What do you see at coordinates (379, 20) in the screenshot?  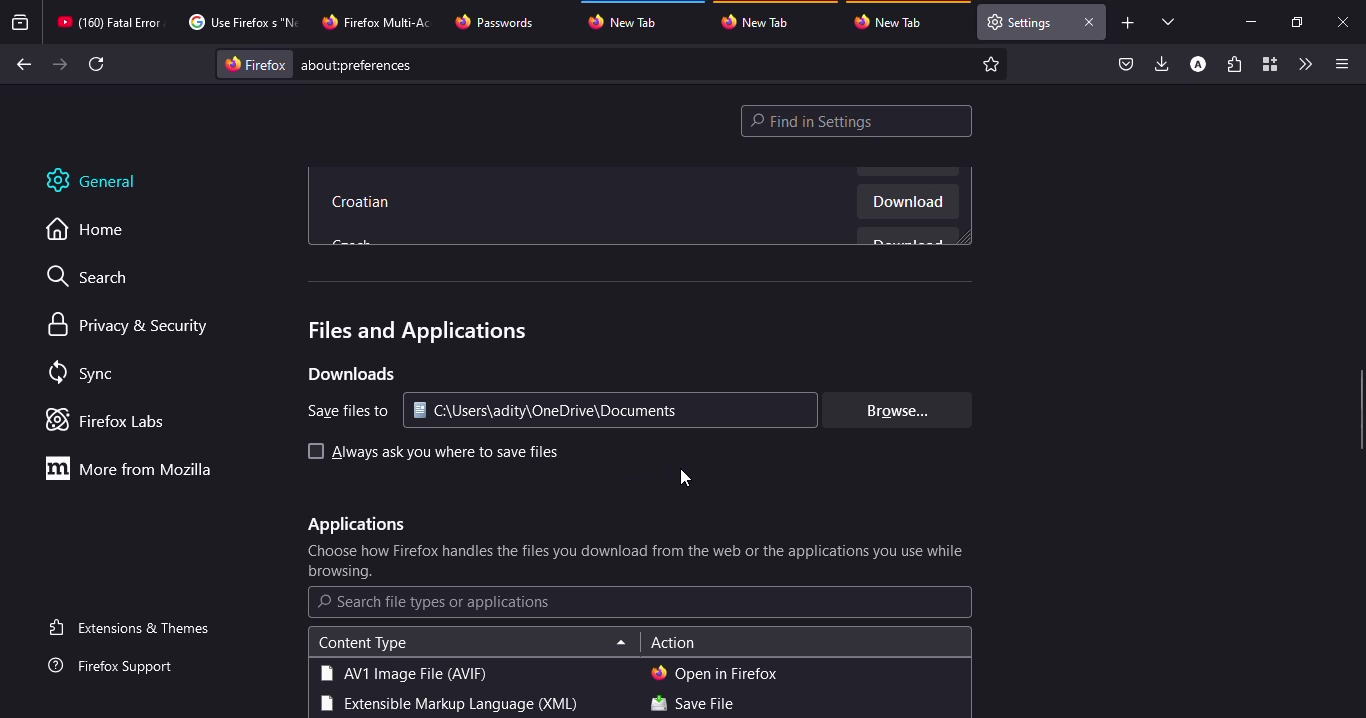 I see `tab` at bounding box center [379, 20].